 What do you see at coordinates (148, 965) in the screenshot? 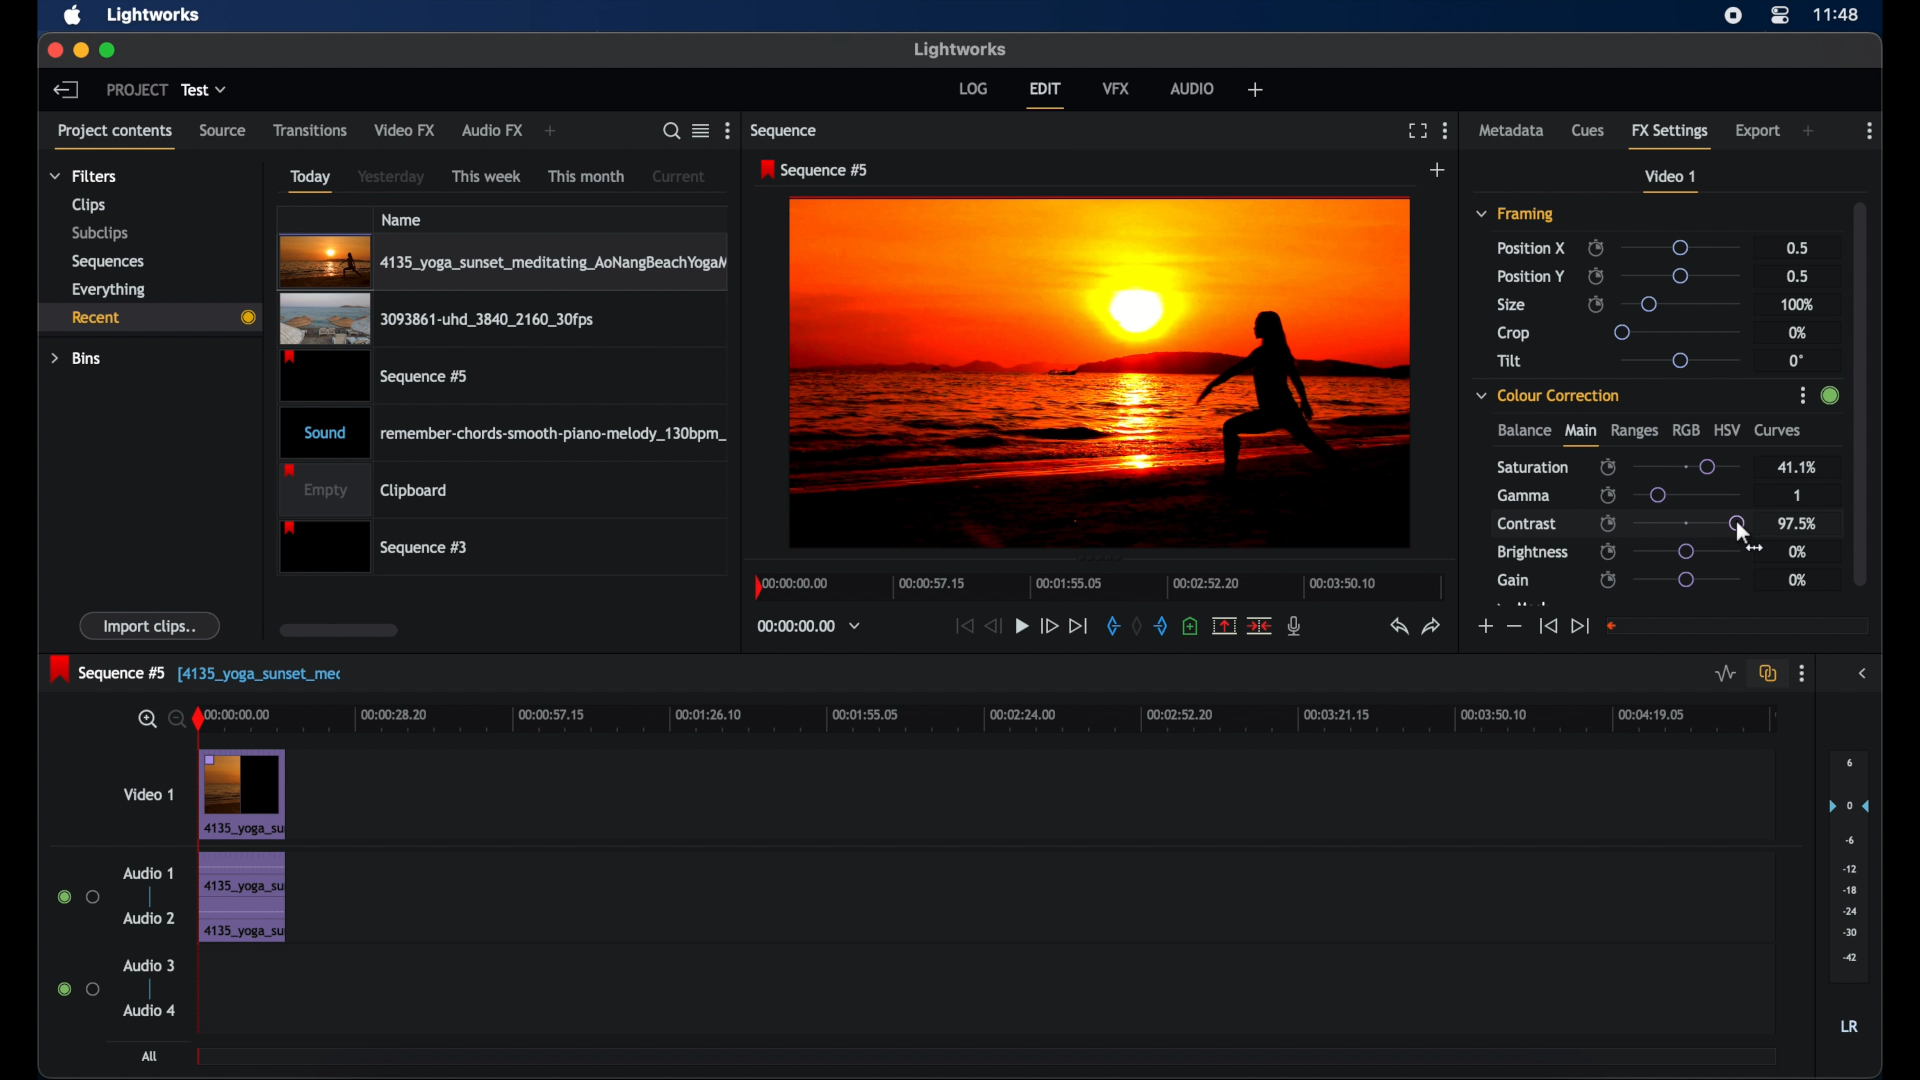
I see `audio 3` at bounding box center [148, 965].